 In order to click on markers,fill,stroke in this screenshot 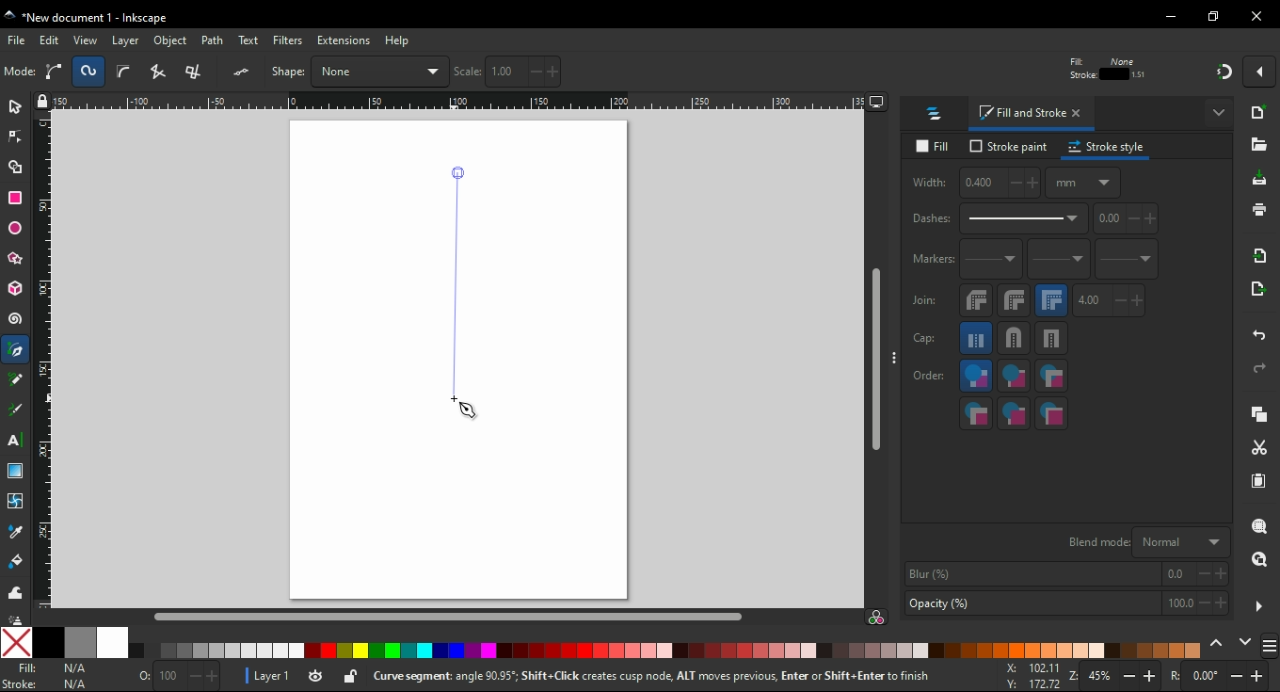, I will do `click(976, 413)`.